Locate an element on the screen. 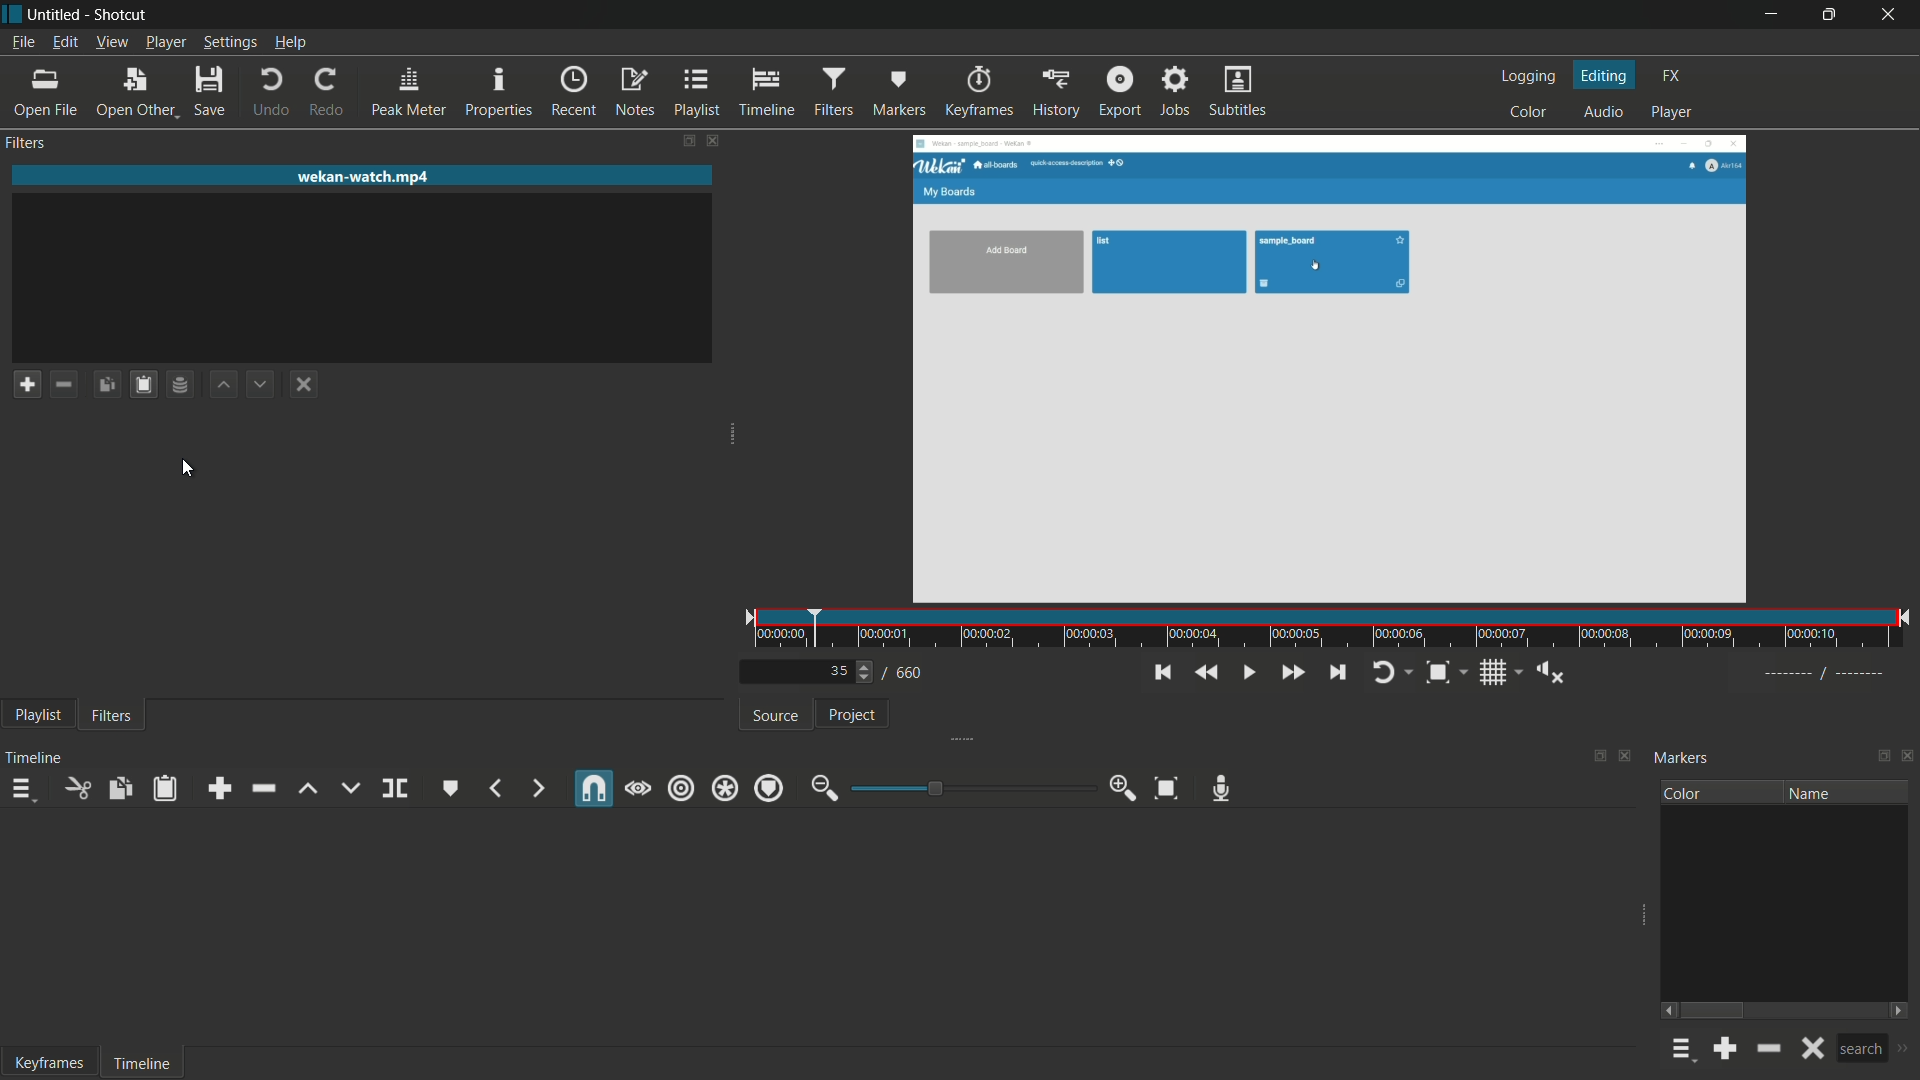 This screenshot has width=1920, height=1080. time is located at coordinates (1330, 628).